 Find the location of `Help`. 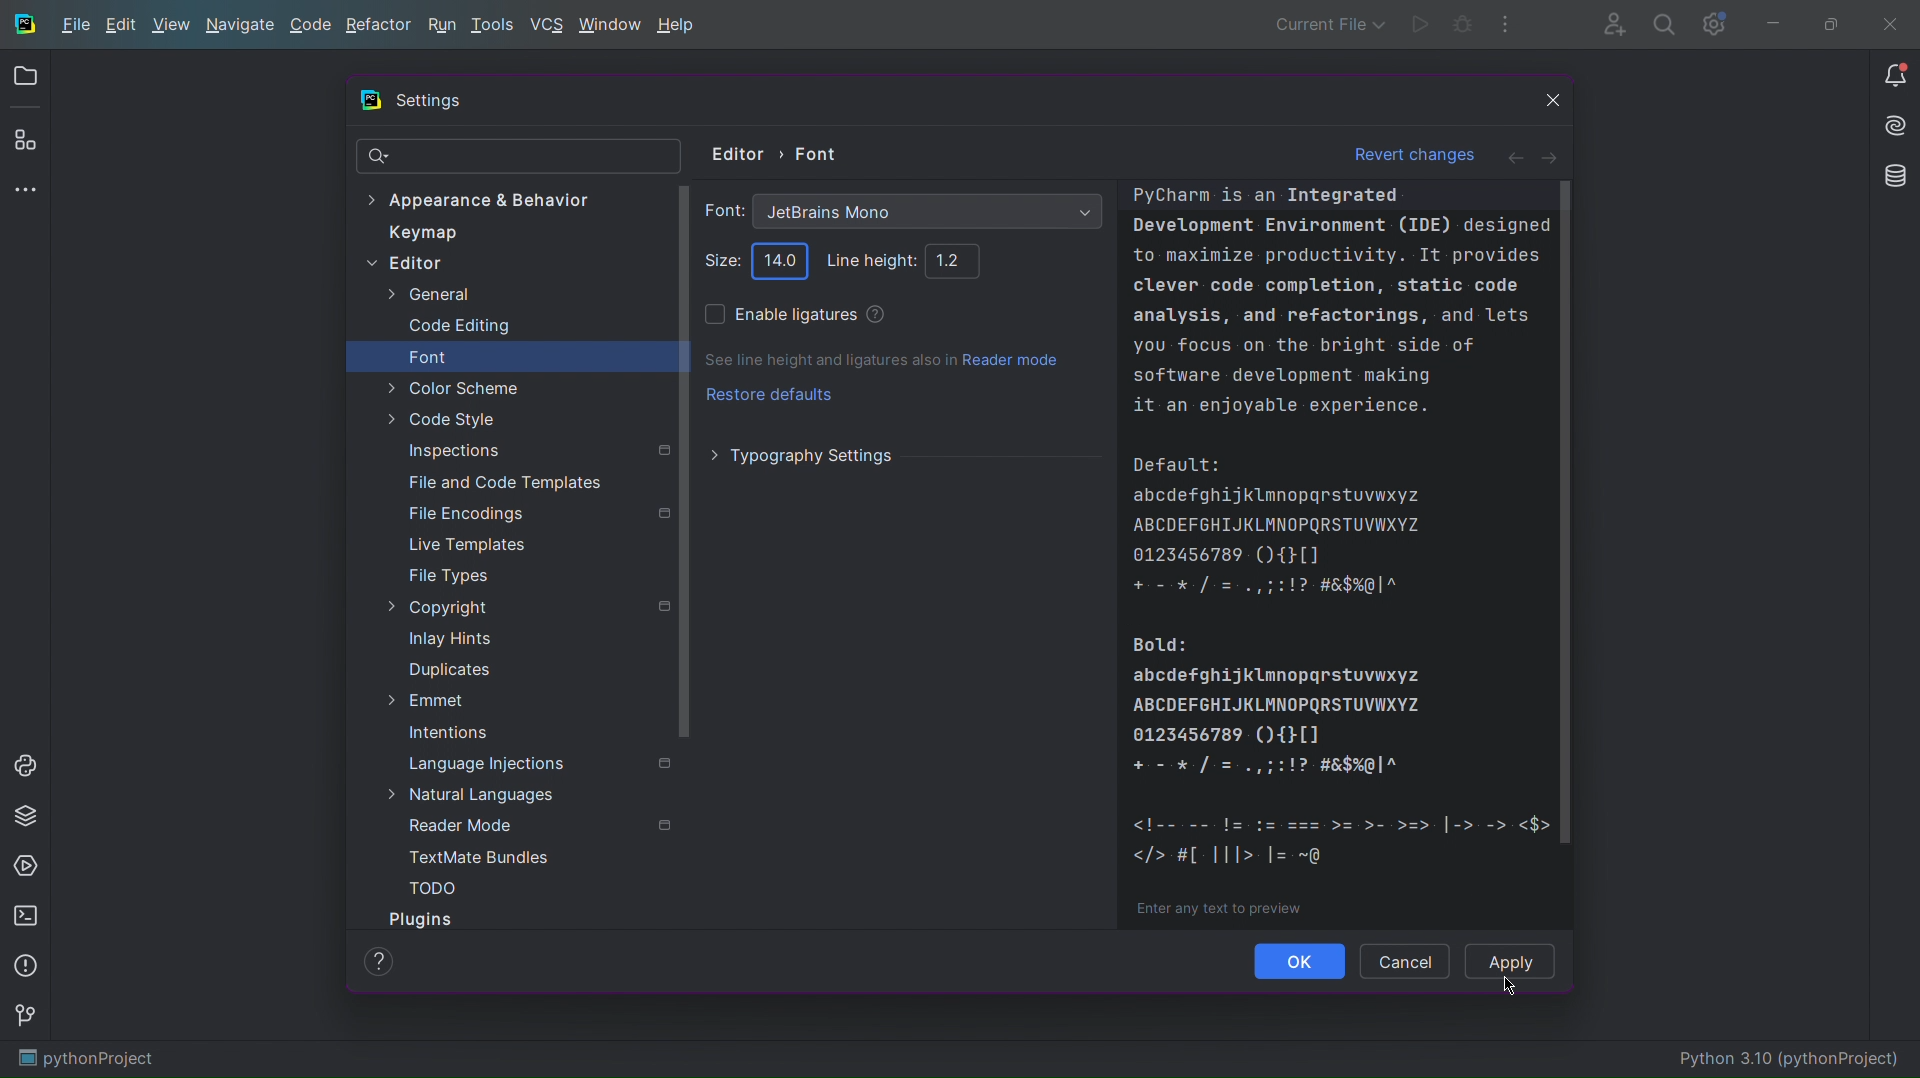

Help is located at coordinates (873, 313).